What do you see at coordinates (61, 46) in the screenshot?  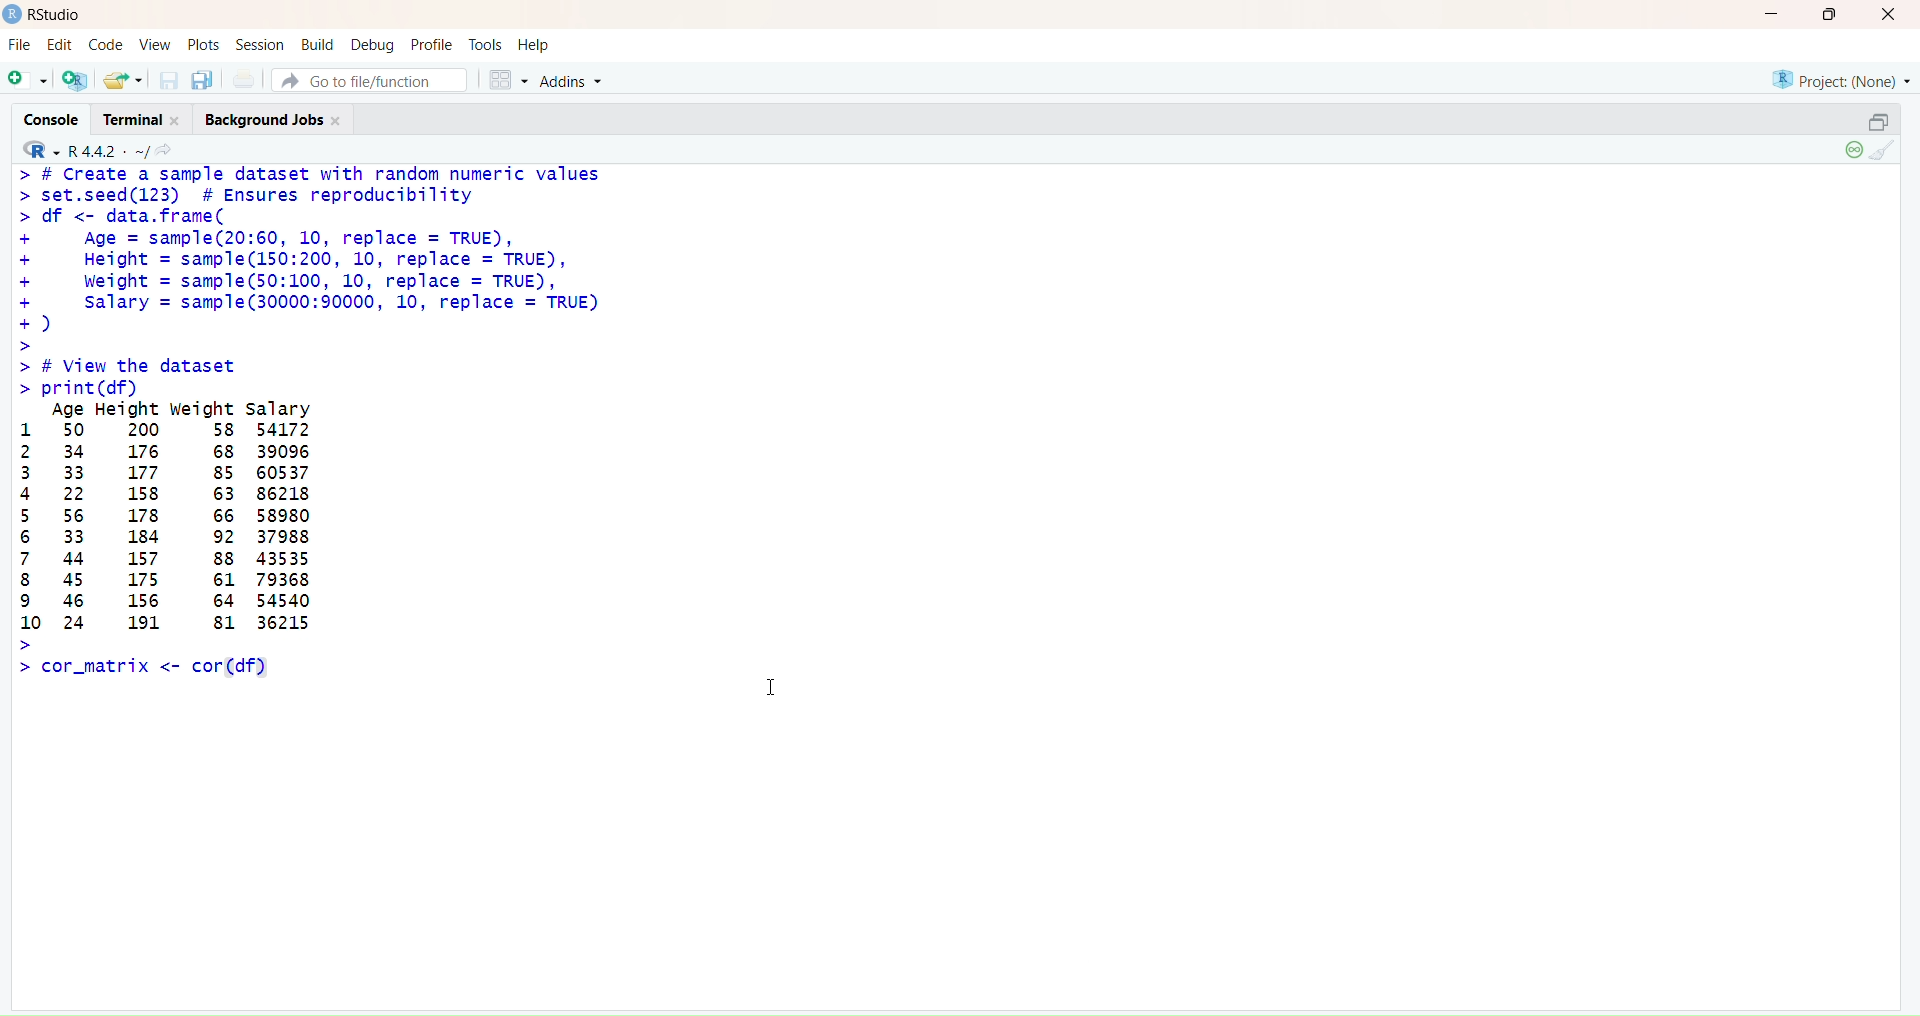 I see `Edit` at bounding box center [61, 46].